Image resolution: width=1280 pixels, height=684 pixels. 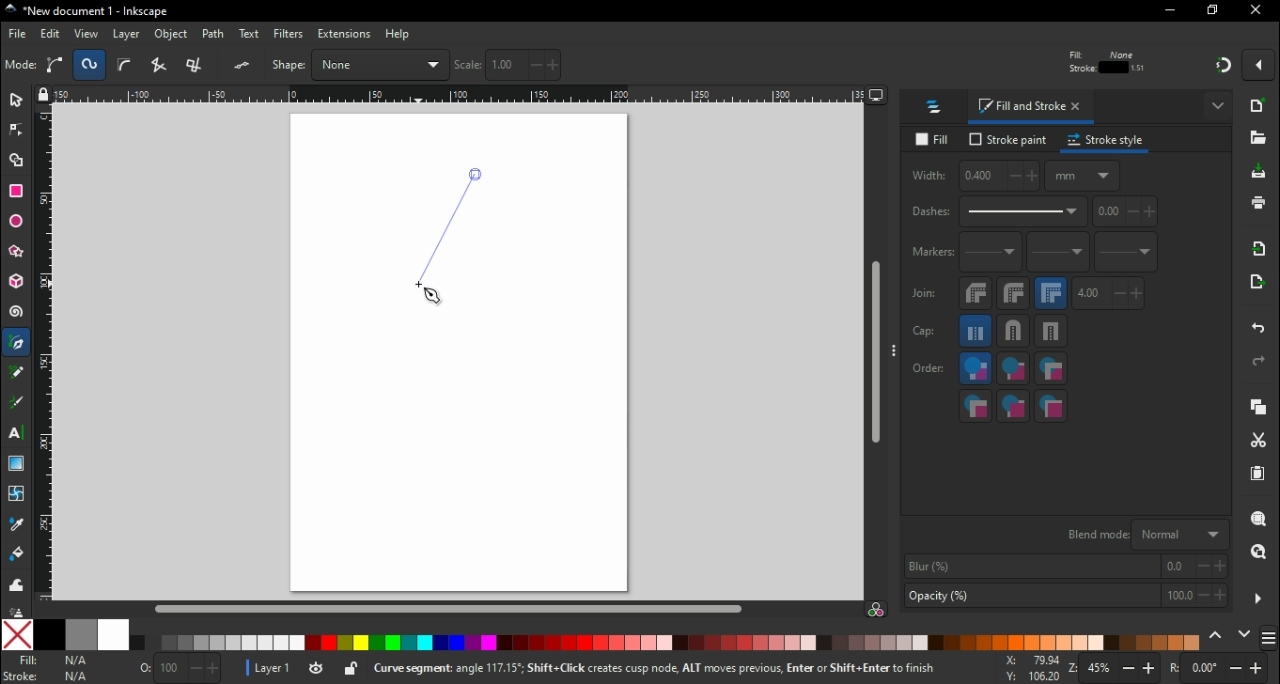 I want to click on restore, so click(x=1214, y=12).